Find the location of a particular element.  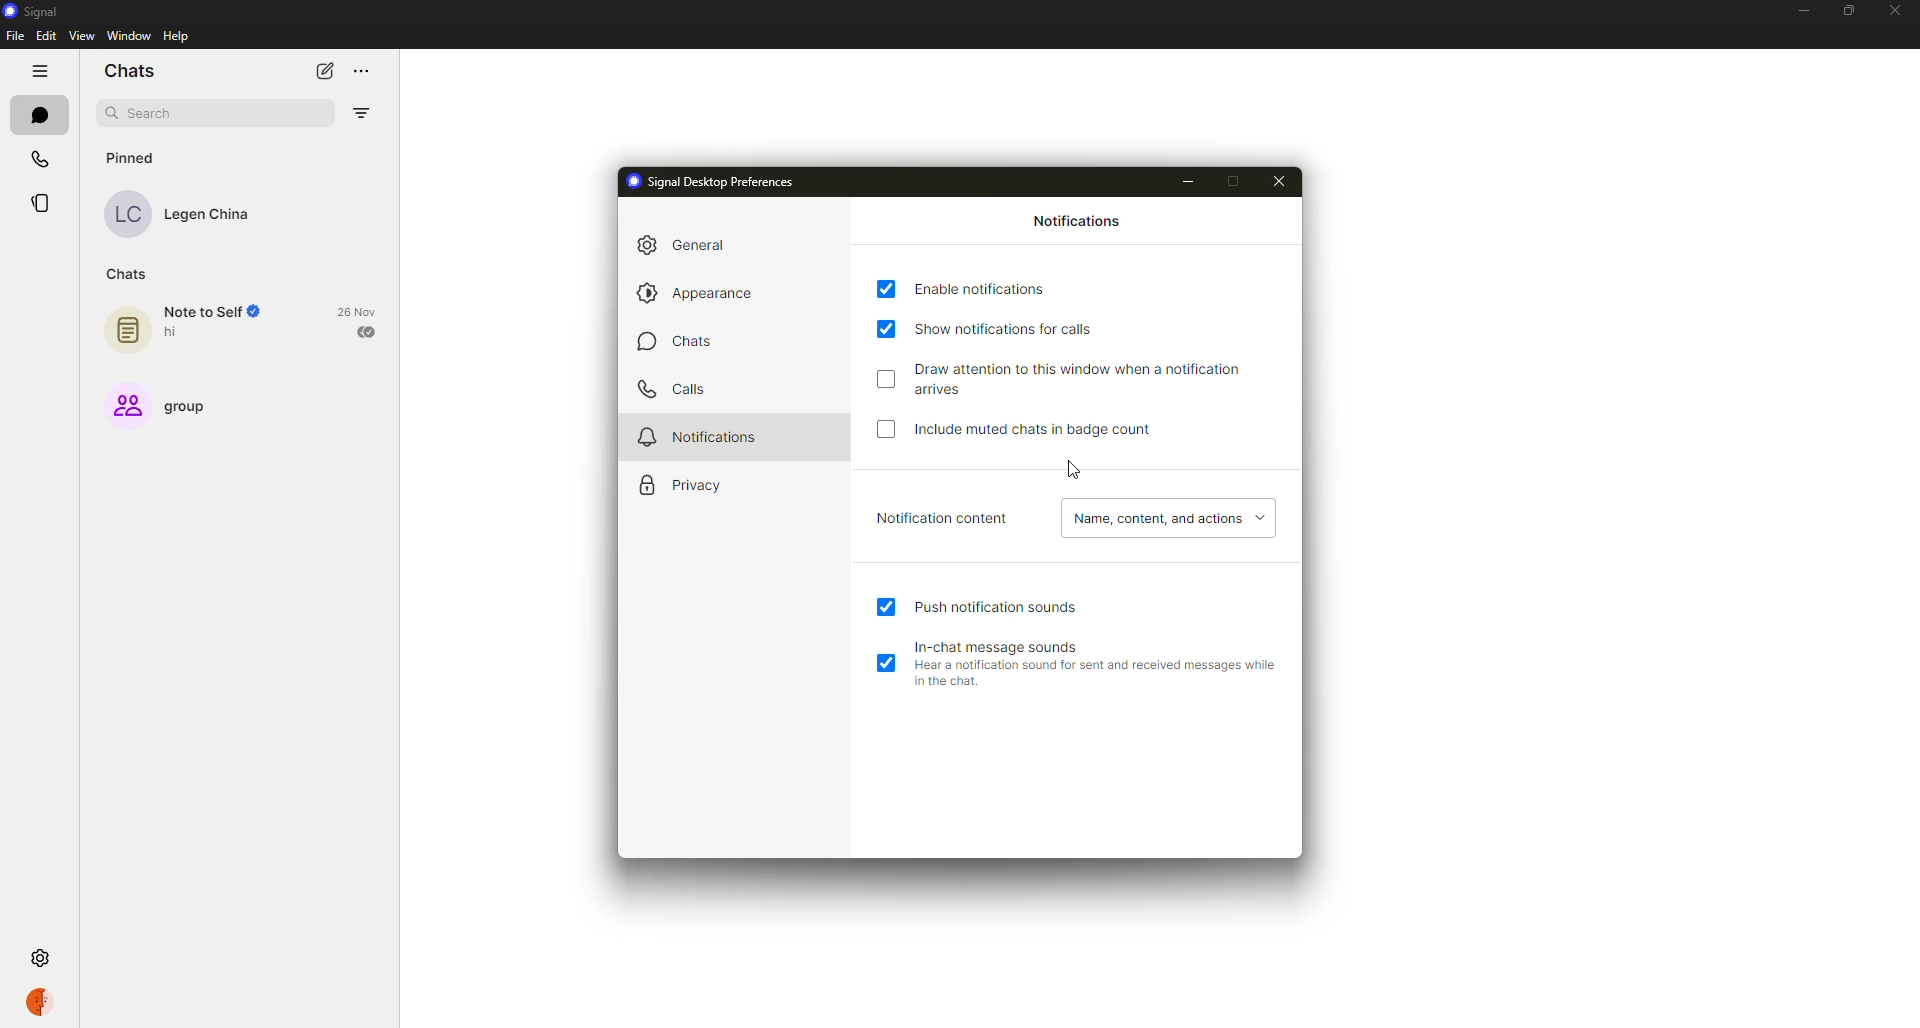

cursor is located at coordinates (1075, 470).